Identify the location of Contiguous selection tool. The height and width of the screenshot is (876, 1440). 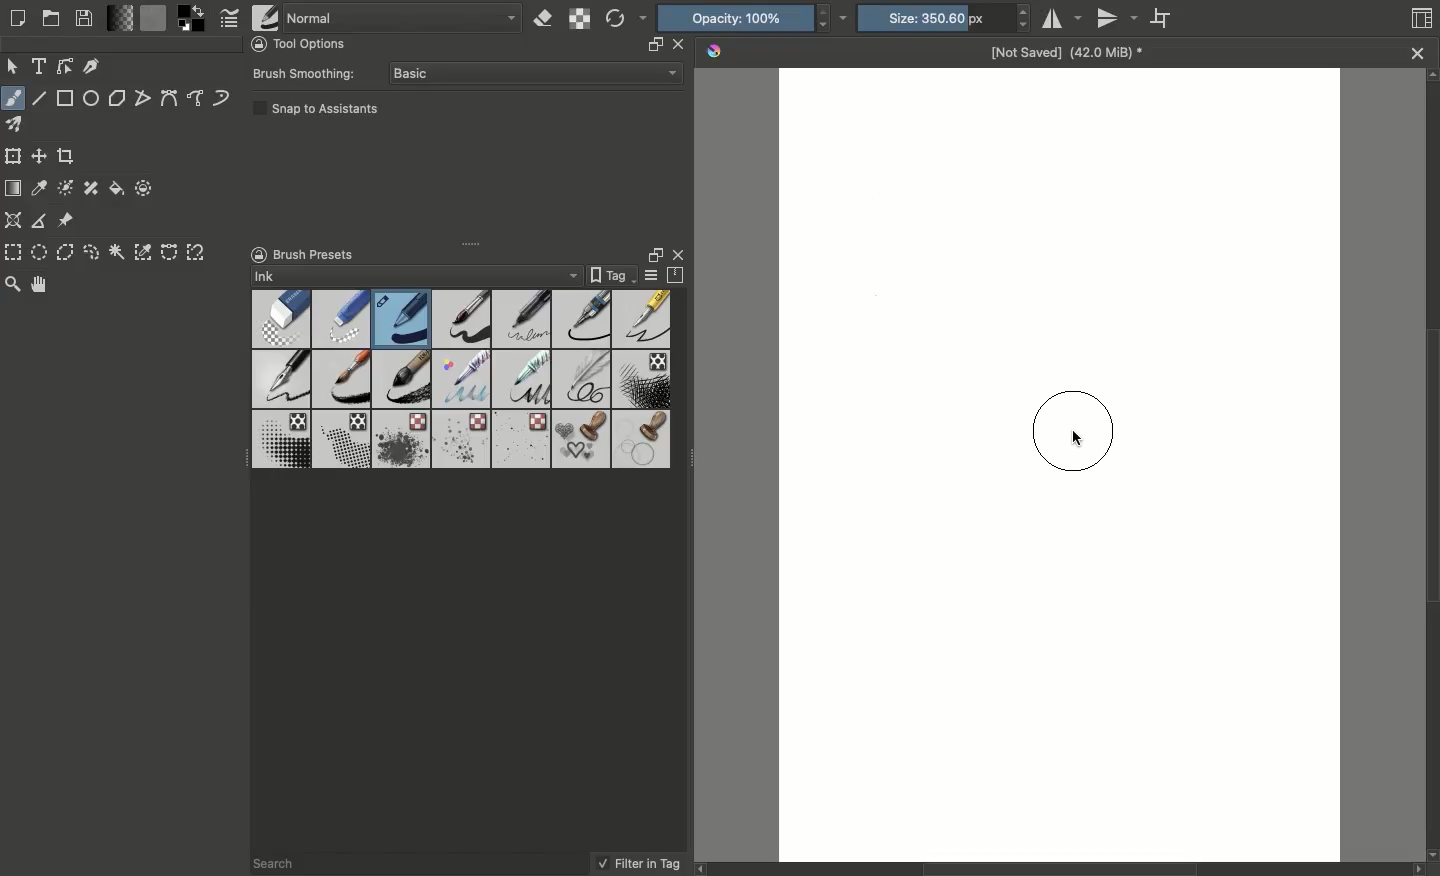
(118, 254).